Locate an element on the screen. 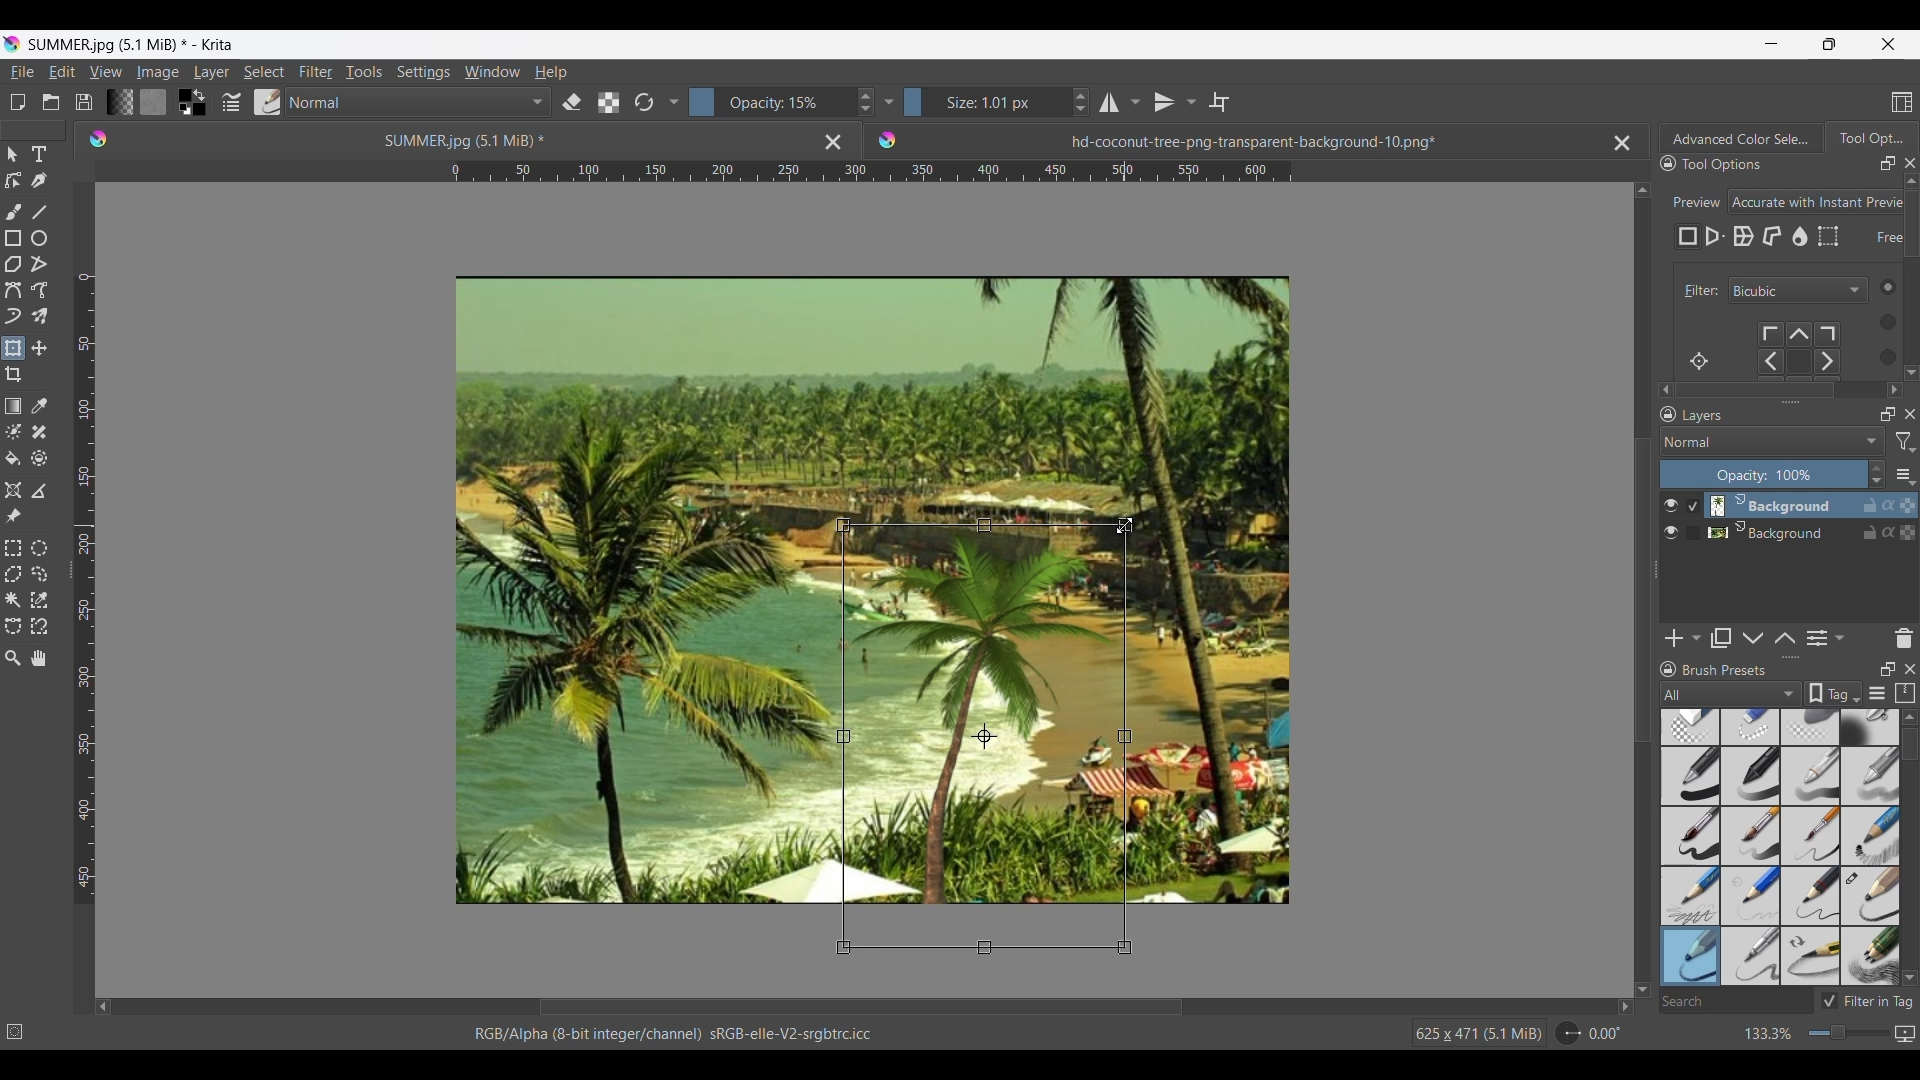 This screenshot has width=1920, height=1080. SUMMERjpg (5.1 MiB)* is located at coordinates (435, 139).